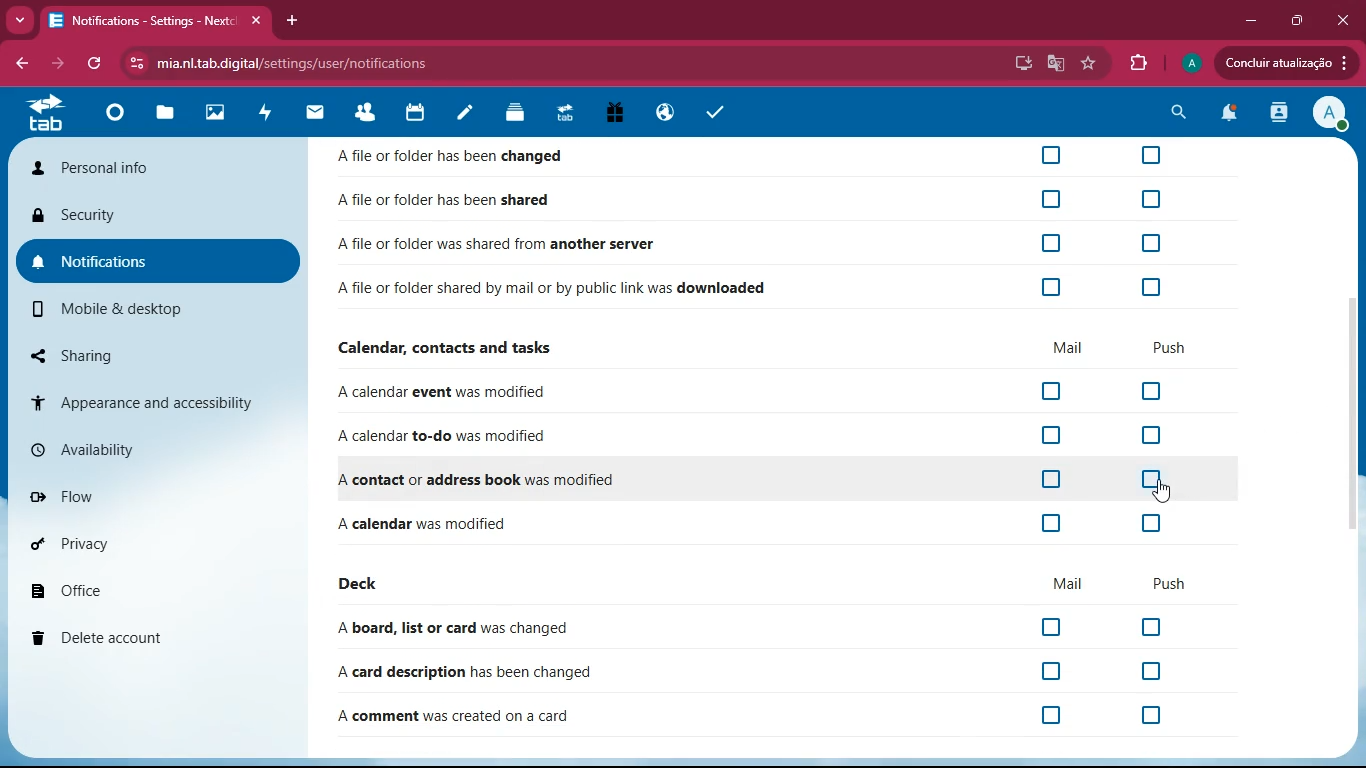  What do you see at coordinates (1053, 65) in the screenshot?
I see `google translate` at bounding box center [1053, 65].